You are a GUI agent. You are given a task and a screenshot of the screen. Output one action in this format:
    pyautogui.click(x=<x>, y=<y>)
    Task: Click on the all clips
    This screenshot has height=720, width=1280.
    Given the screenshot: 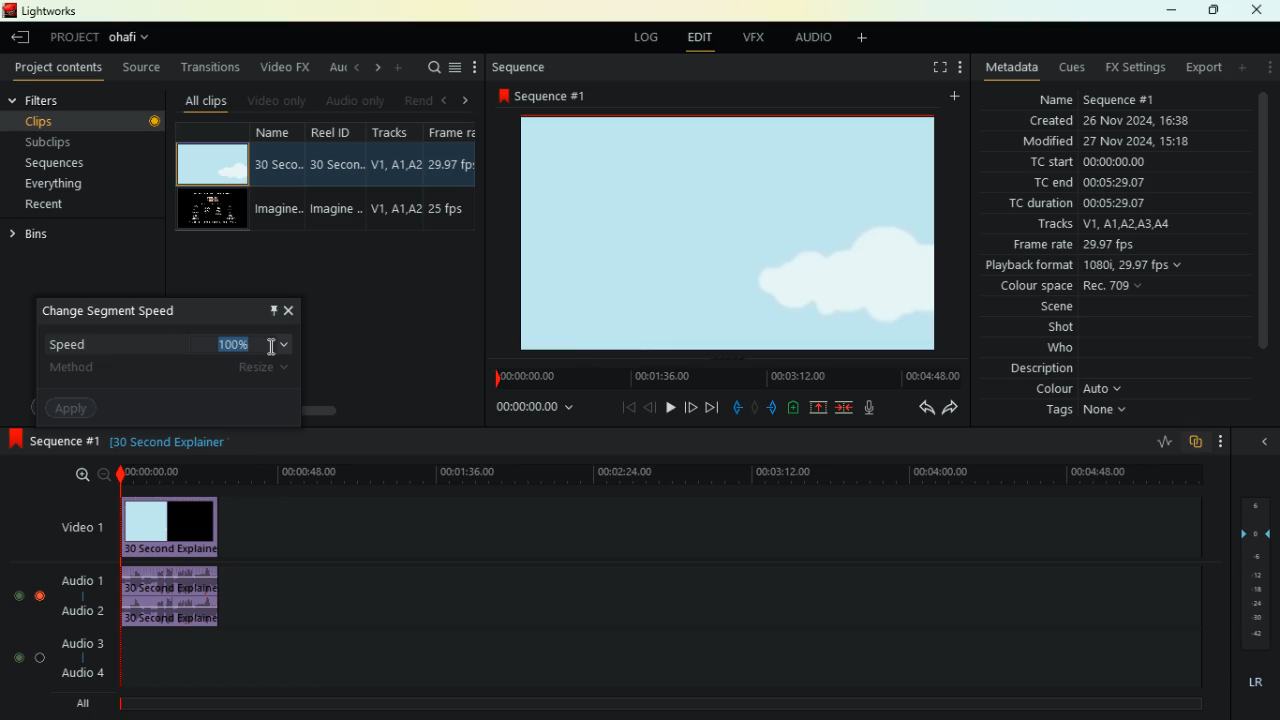 What is the action you would take?
    pyautogui.click(x=210, y=101)
    